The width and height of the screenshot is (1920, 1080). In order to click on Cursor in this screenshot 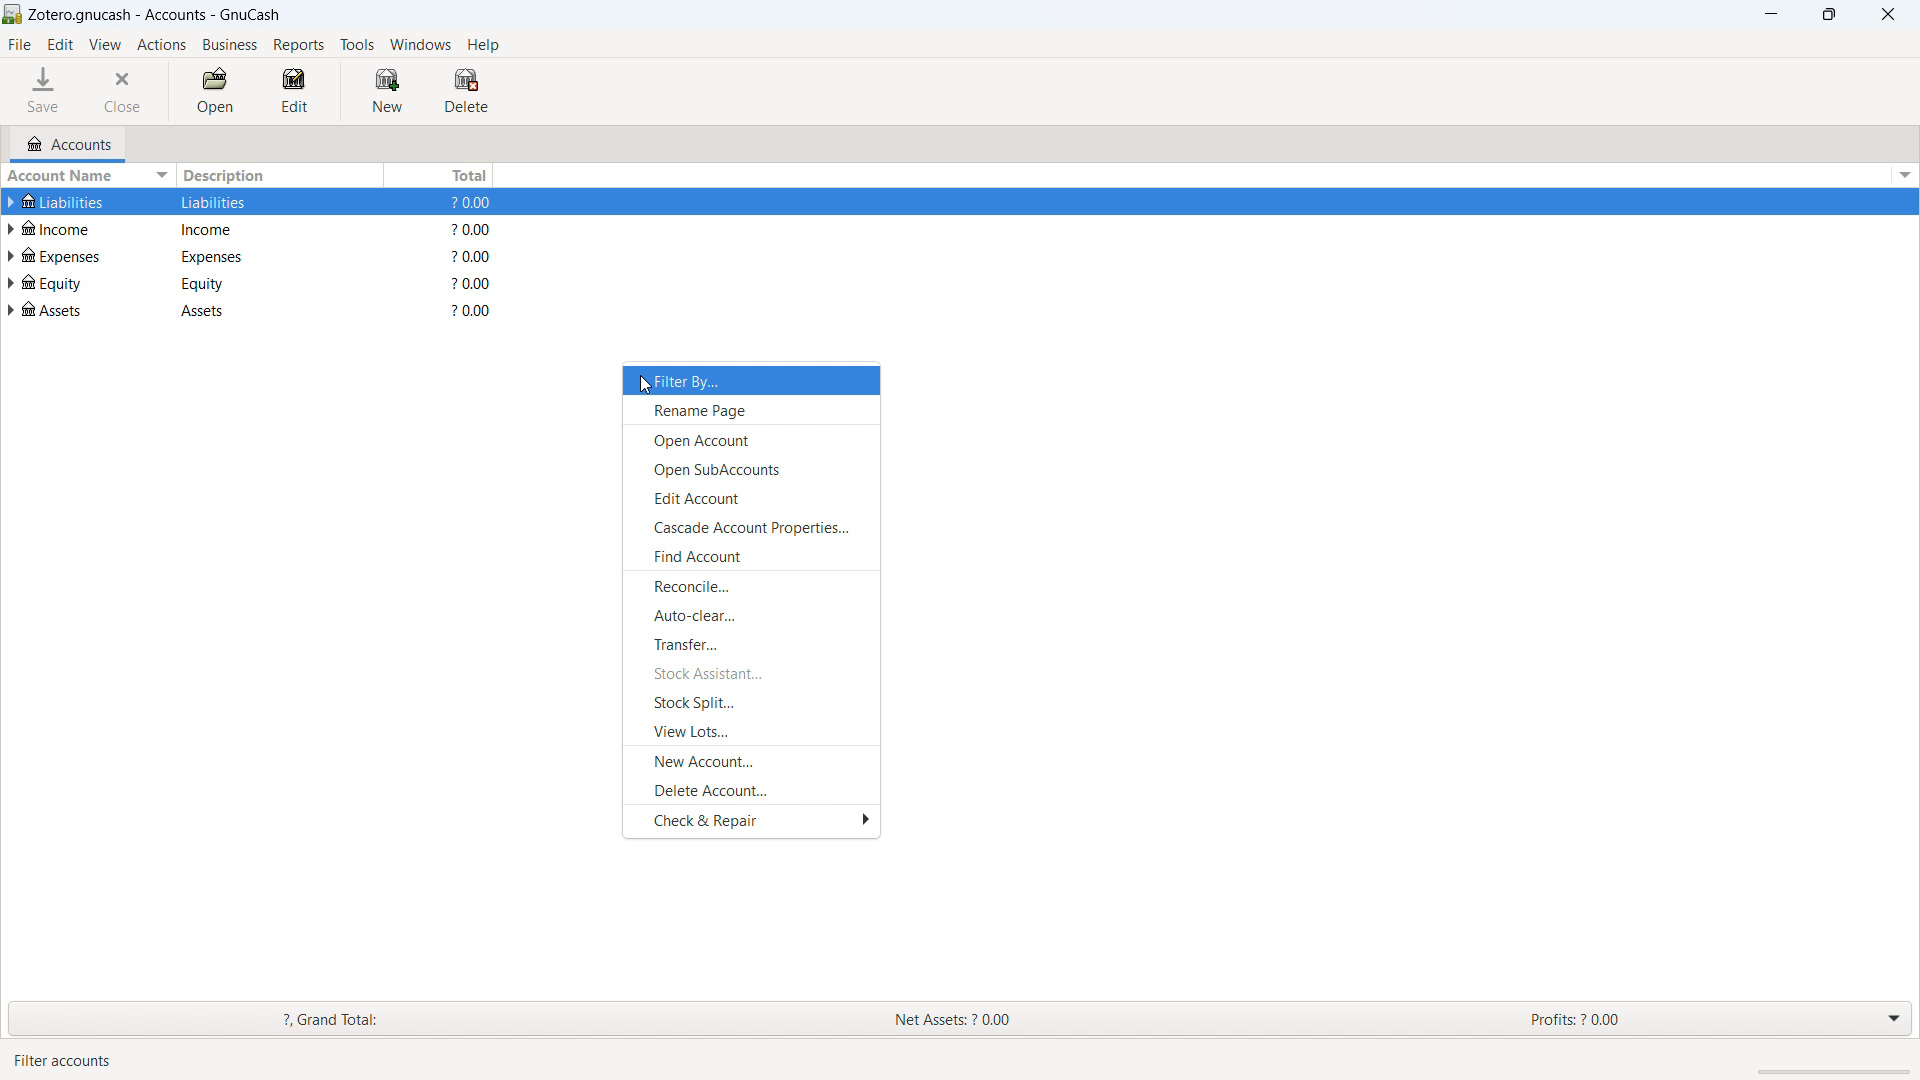, I will do `click(643, 386)`.